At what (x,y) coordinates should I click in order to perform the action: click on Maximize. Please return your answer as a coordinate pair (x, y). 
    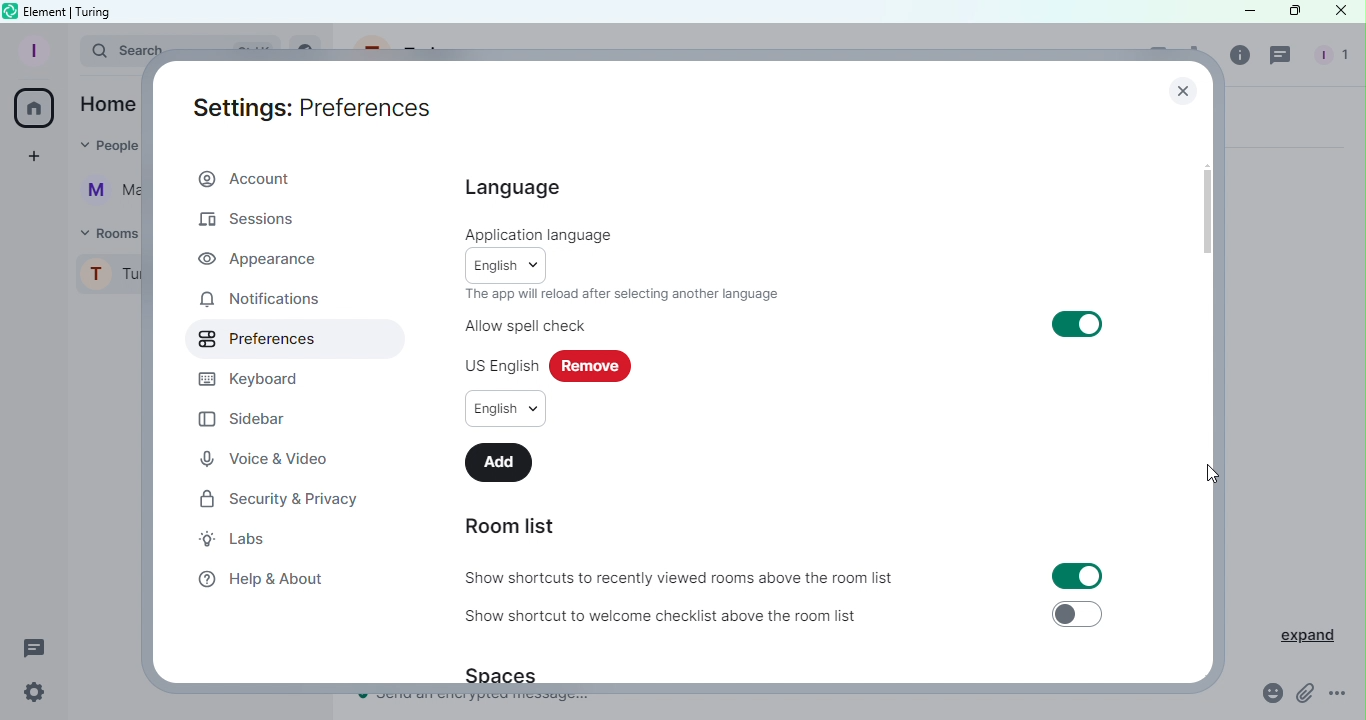
    Looking at the image, I should click on (1290, 12).